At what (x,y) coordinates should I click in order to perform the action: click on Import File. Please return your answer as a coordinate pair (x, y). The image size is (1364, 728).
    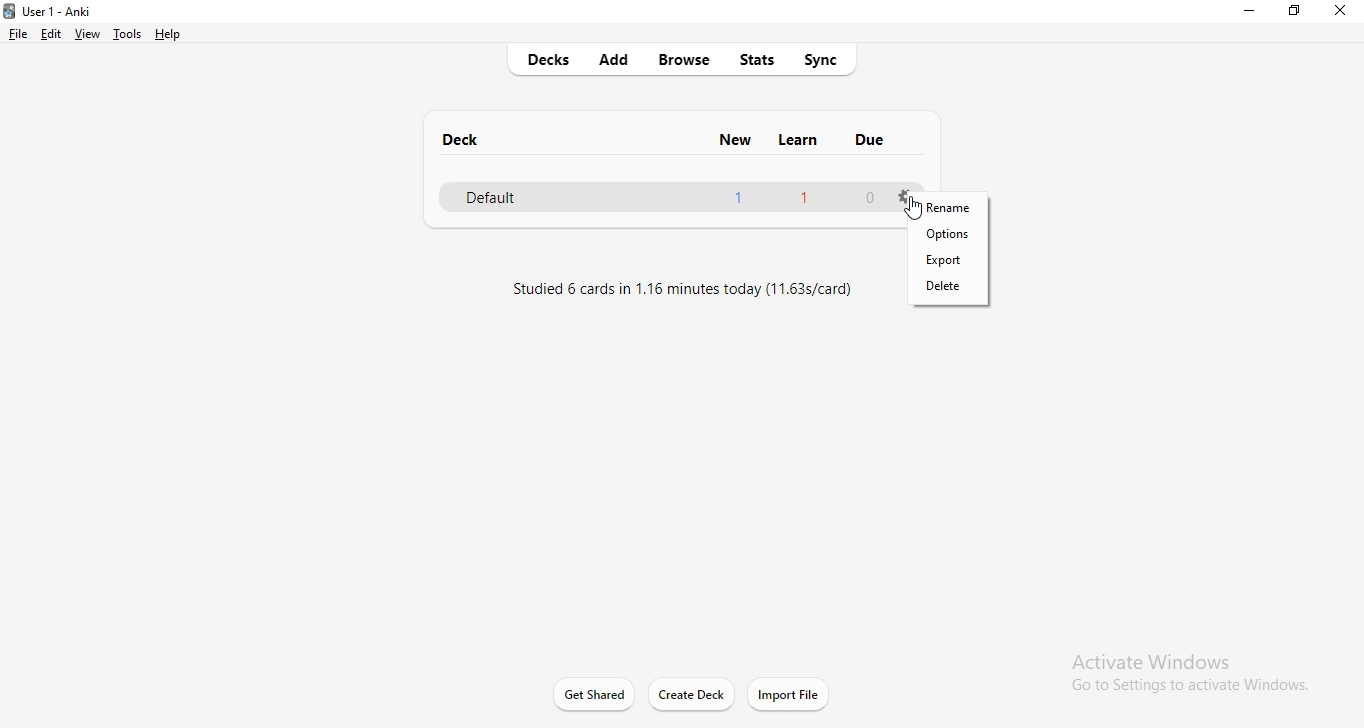
    Looking at the image, I should click on (793, 693).